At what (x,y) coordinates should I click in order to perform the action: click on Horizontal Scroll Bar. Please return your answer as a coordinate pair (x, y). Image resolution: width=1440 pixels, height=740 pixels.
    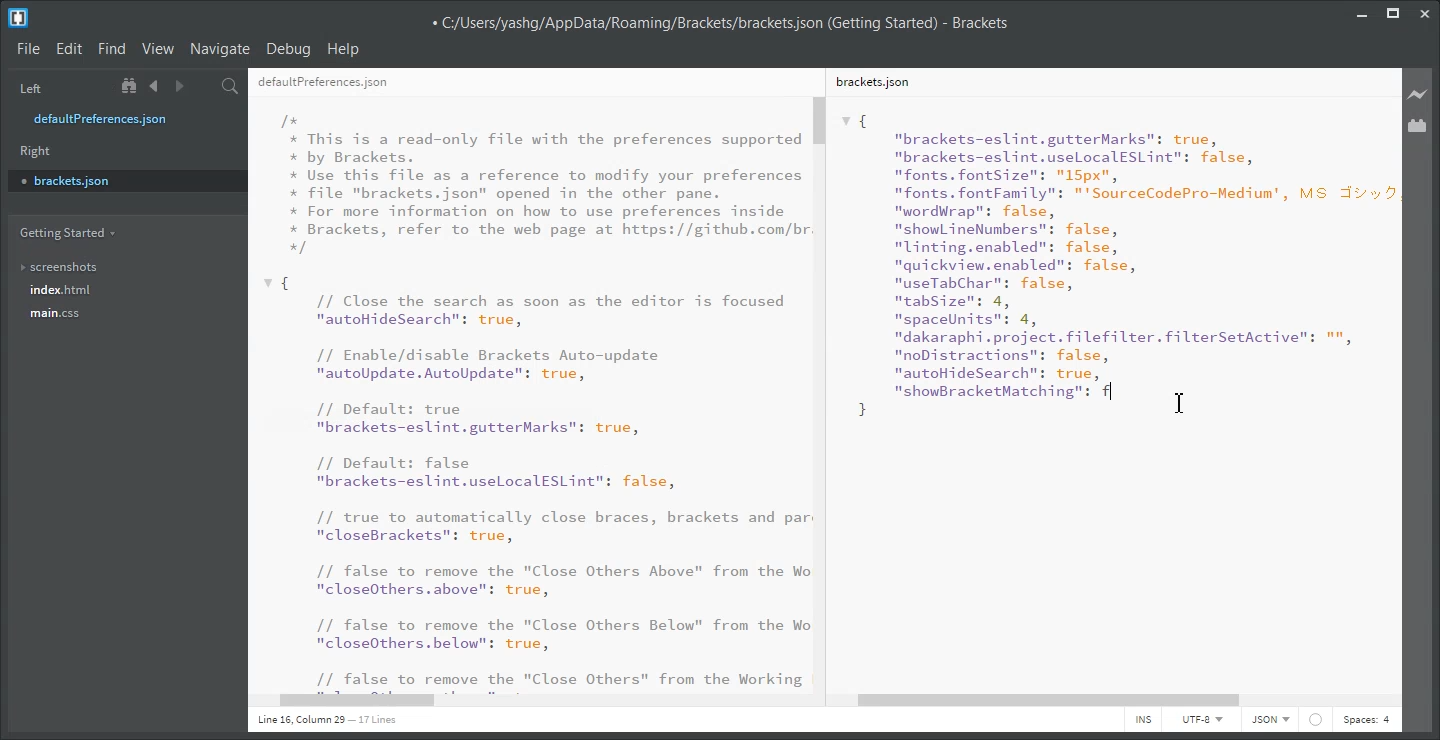
    Looking at the image, I should click on (539, 702).